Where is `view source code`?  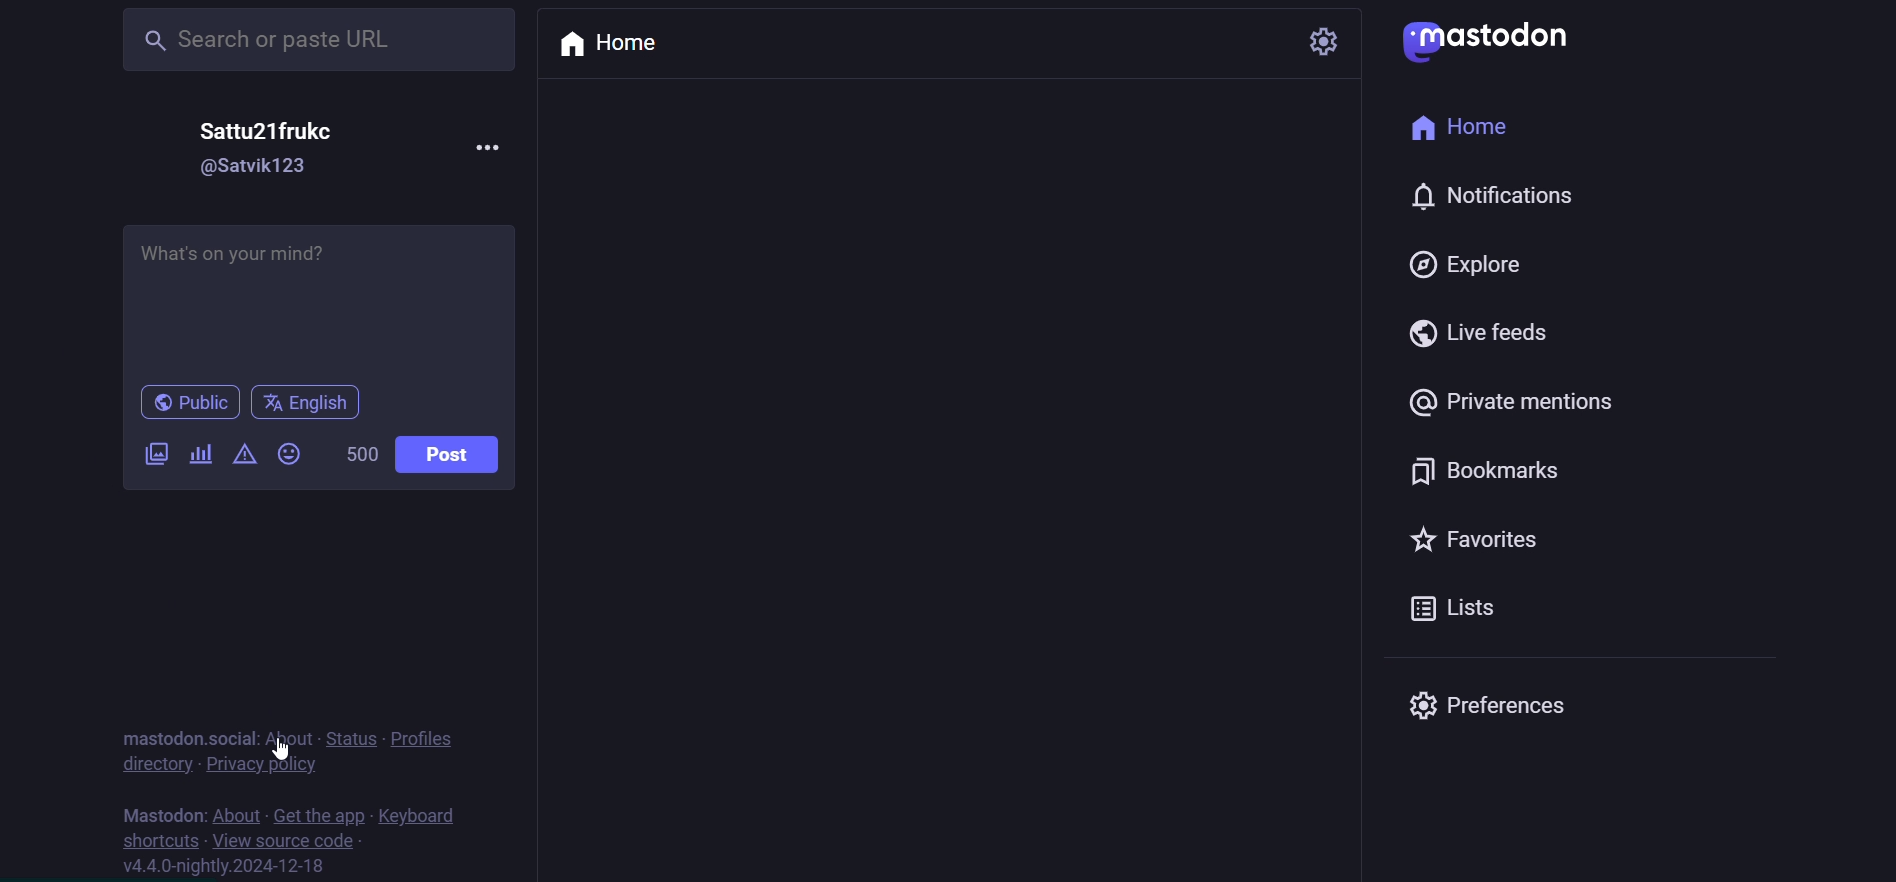
view source code is located at coordinates (283, 840).